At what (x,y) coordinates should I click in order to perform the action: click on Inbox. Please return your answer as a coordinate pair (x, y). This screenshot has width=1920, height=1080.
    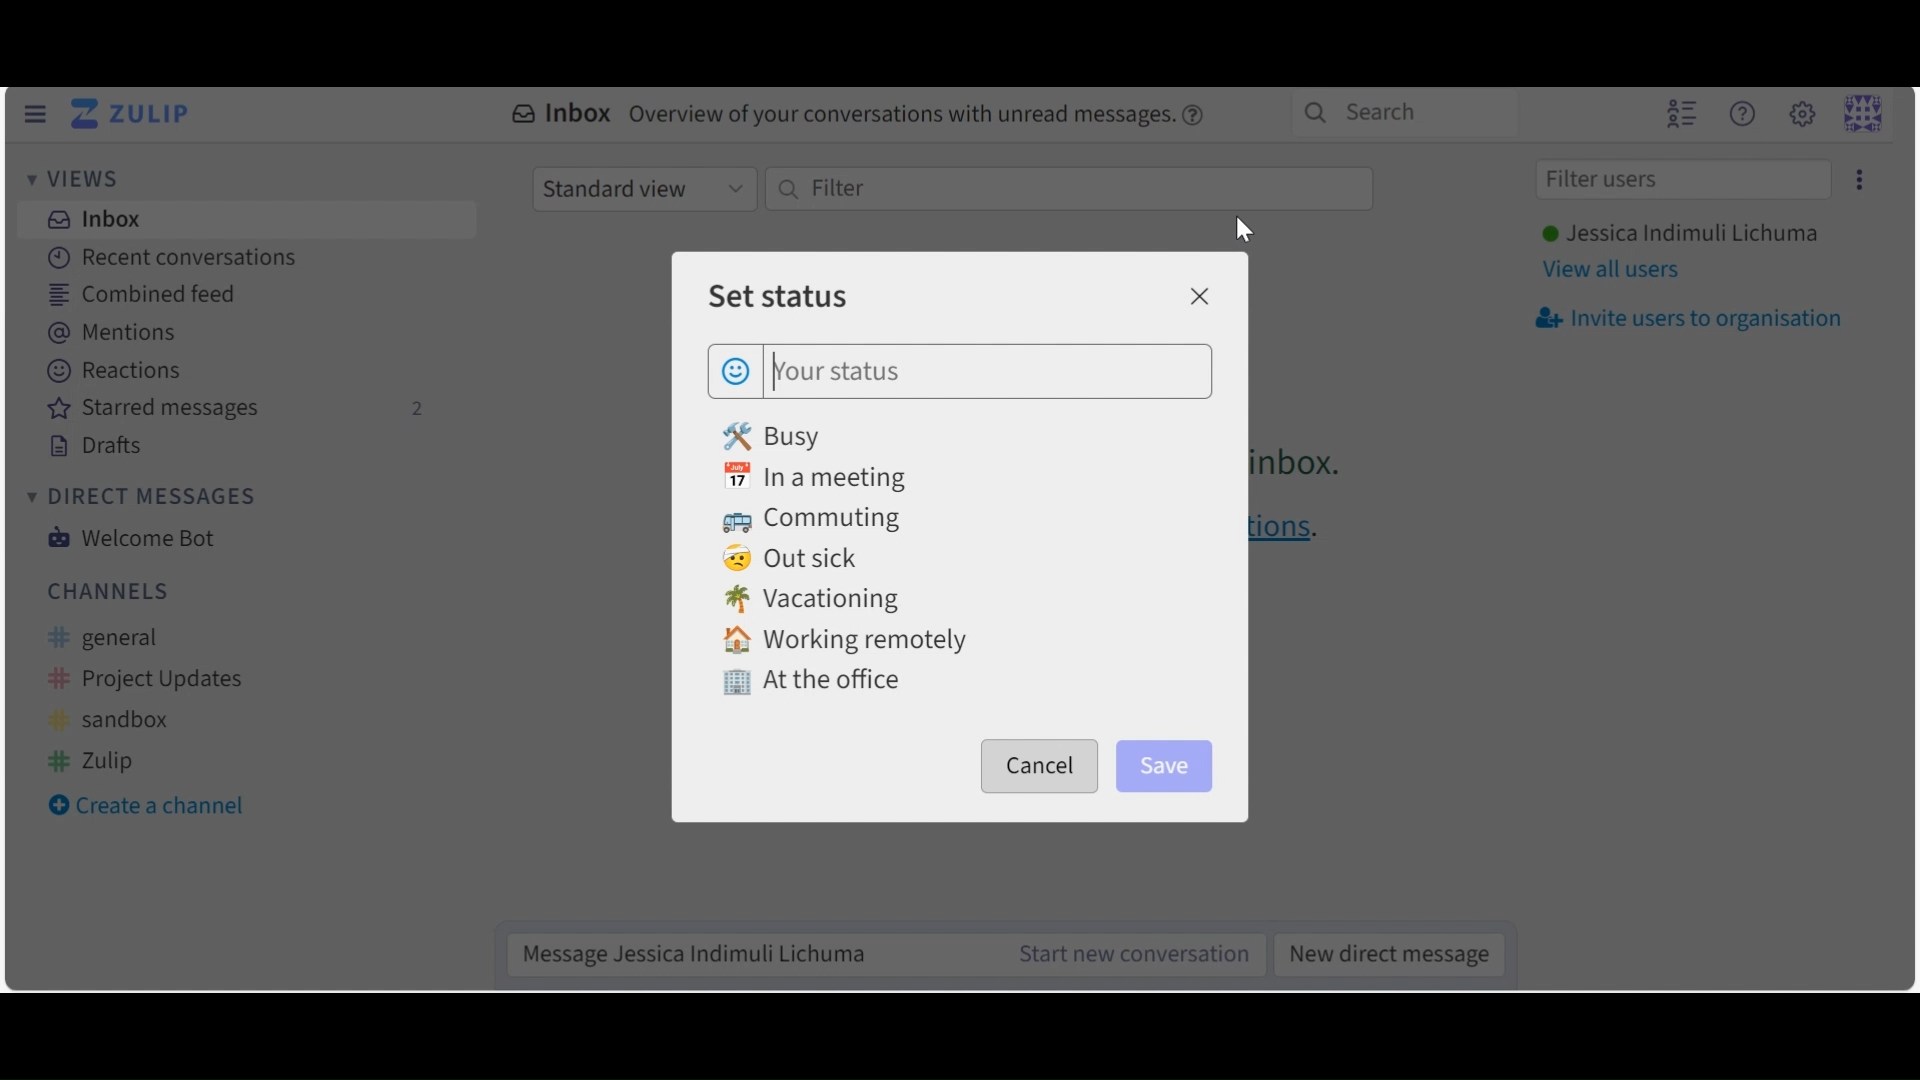
    Looking at the image, I should click on (861, 116).